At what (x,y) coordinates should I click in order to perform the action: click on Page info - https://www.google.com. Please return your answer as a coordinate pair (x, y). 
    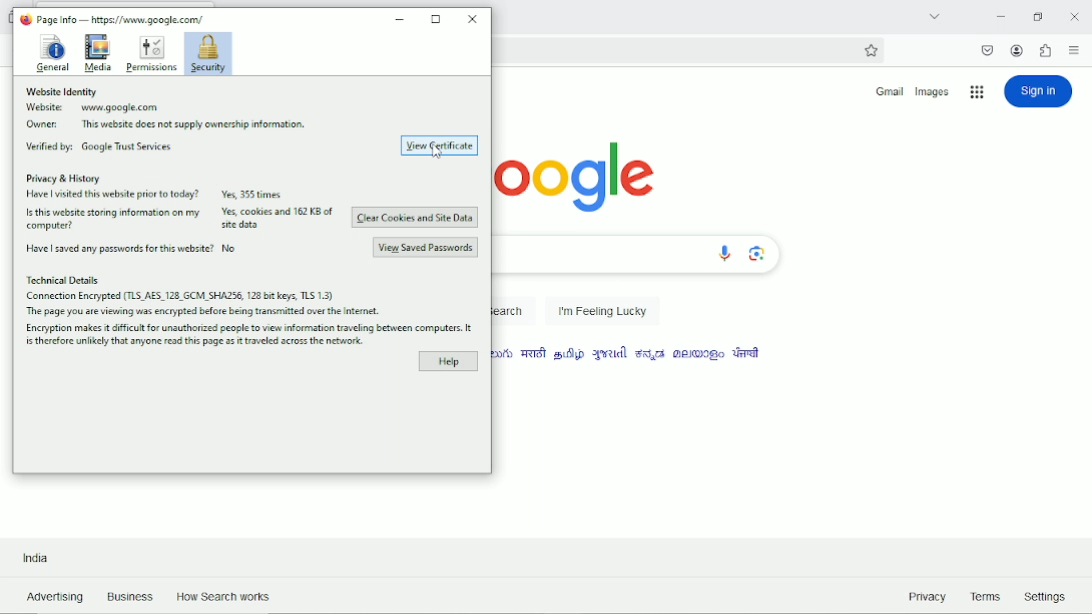
    Looking at the image, I should click on (112, 18).